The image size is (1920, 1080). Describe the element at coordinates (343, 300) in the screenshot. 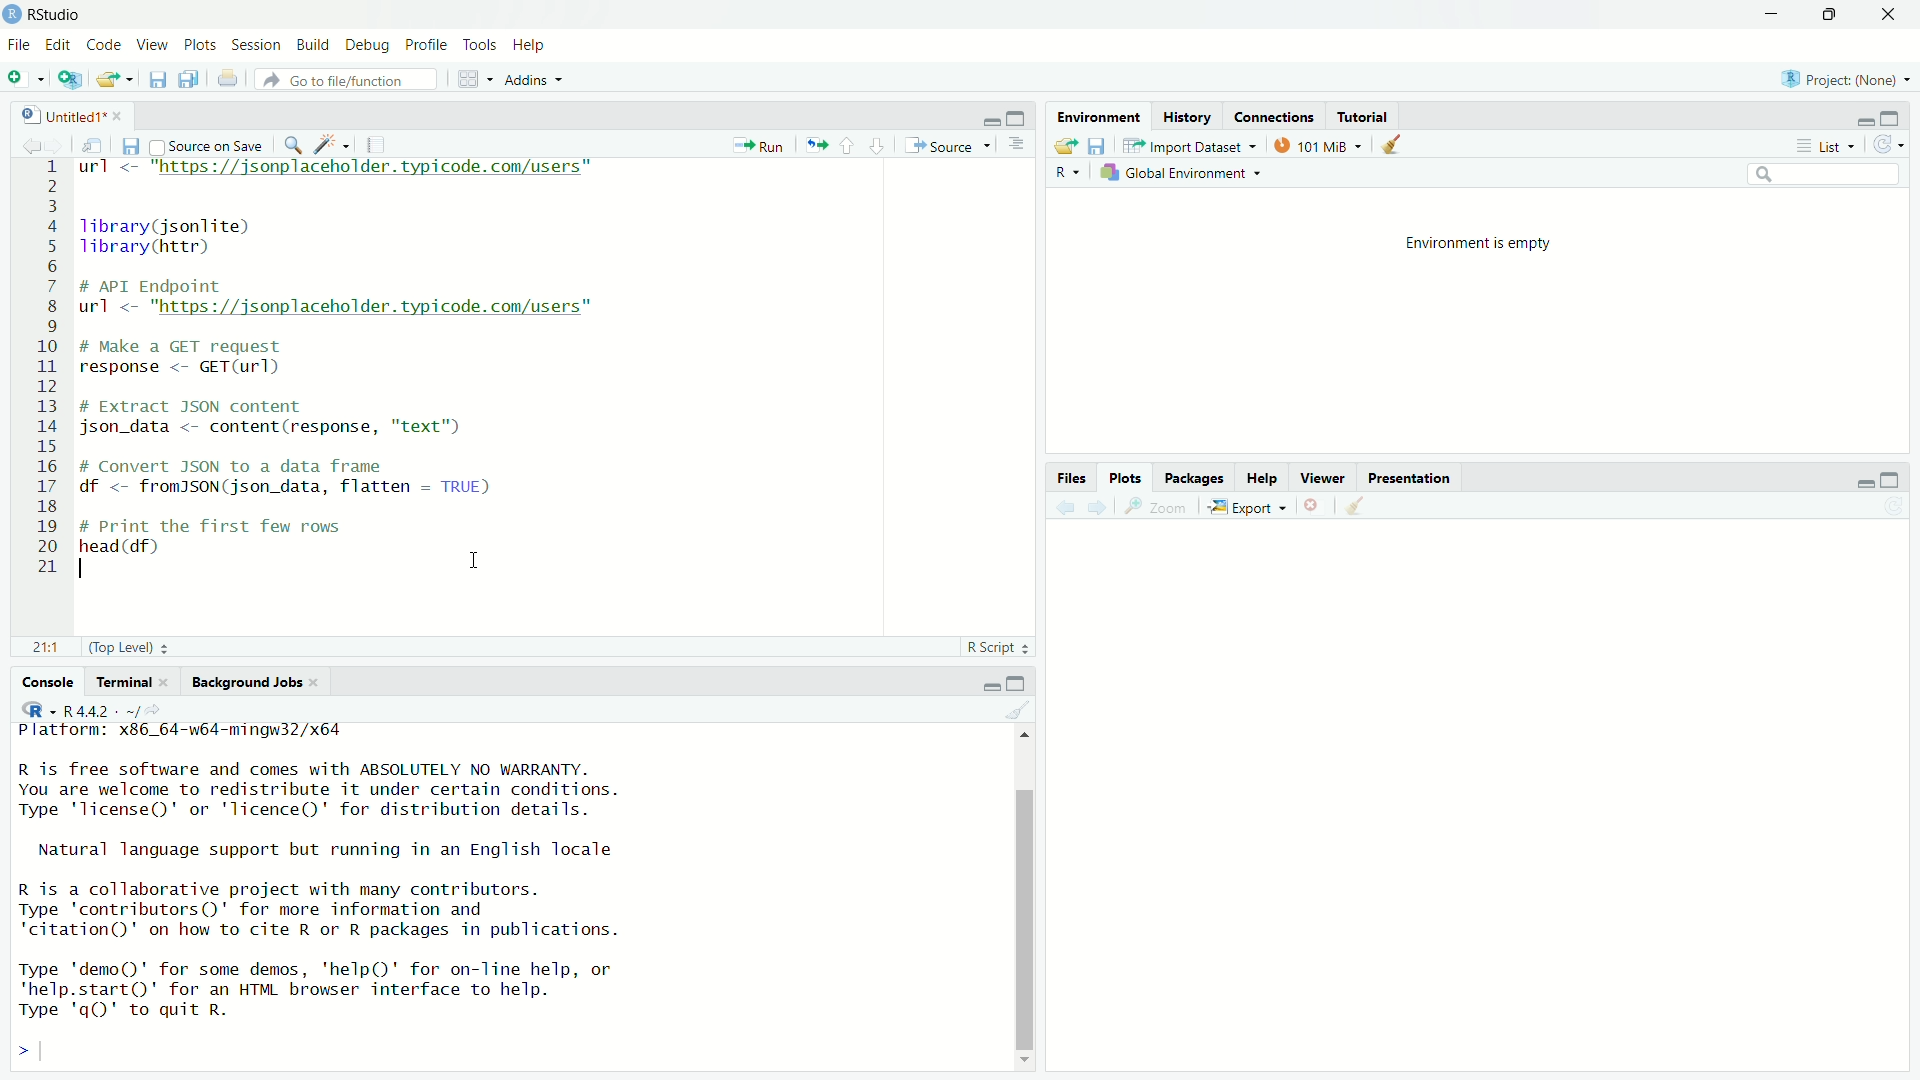

I see `# API Endpoint
url <- "https://jsonplaceholder. typicode.com/users"` at that location.